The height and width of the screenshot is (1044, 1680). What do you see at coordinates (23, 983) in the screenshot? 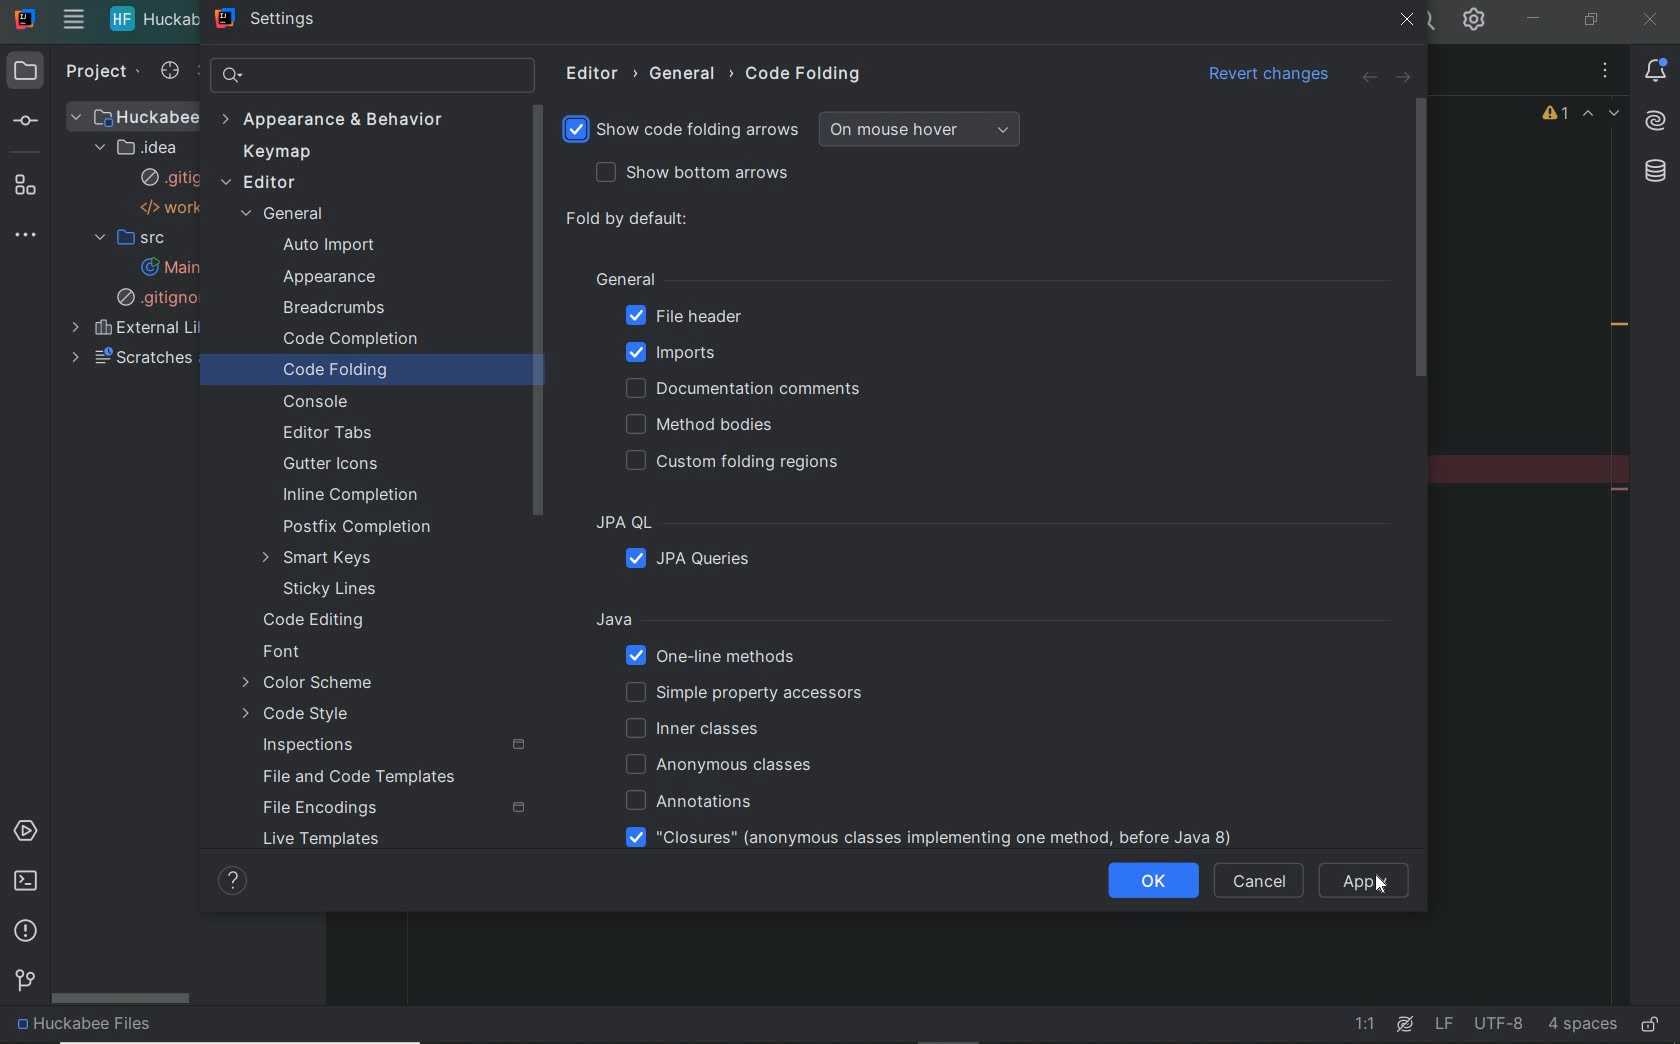
I see `Git` at bounding box center [23, 983].